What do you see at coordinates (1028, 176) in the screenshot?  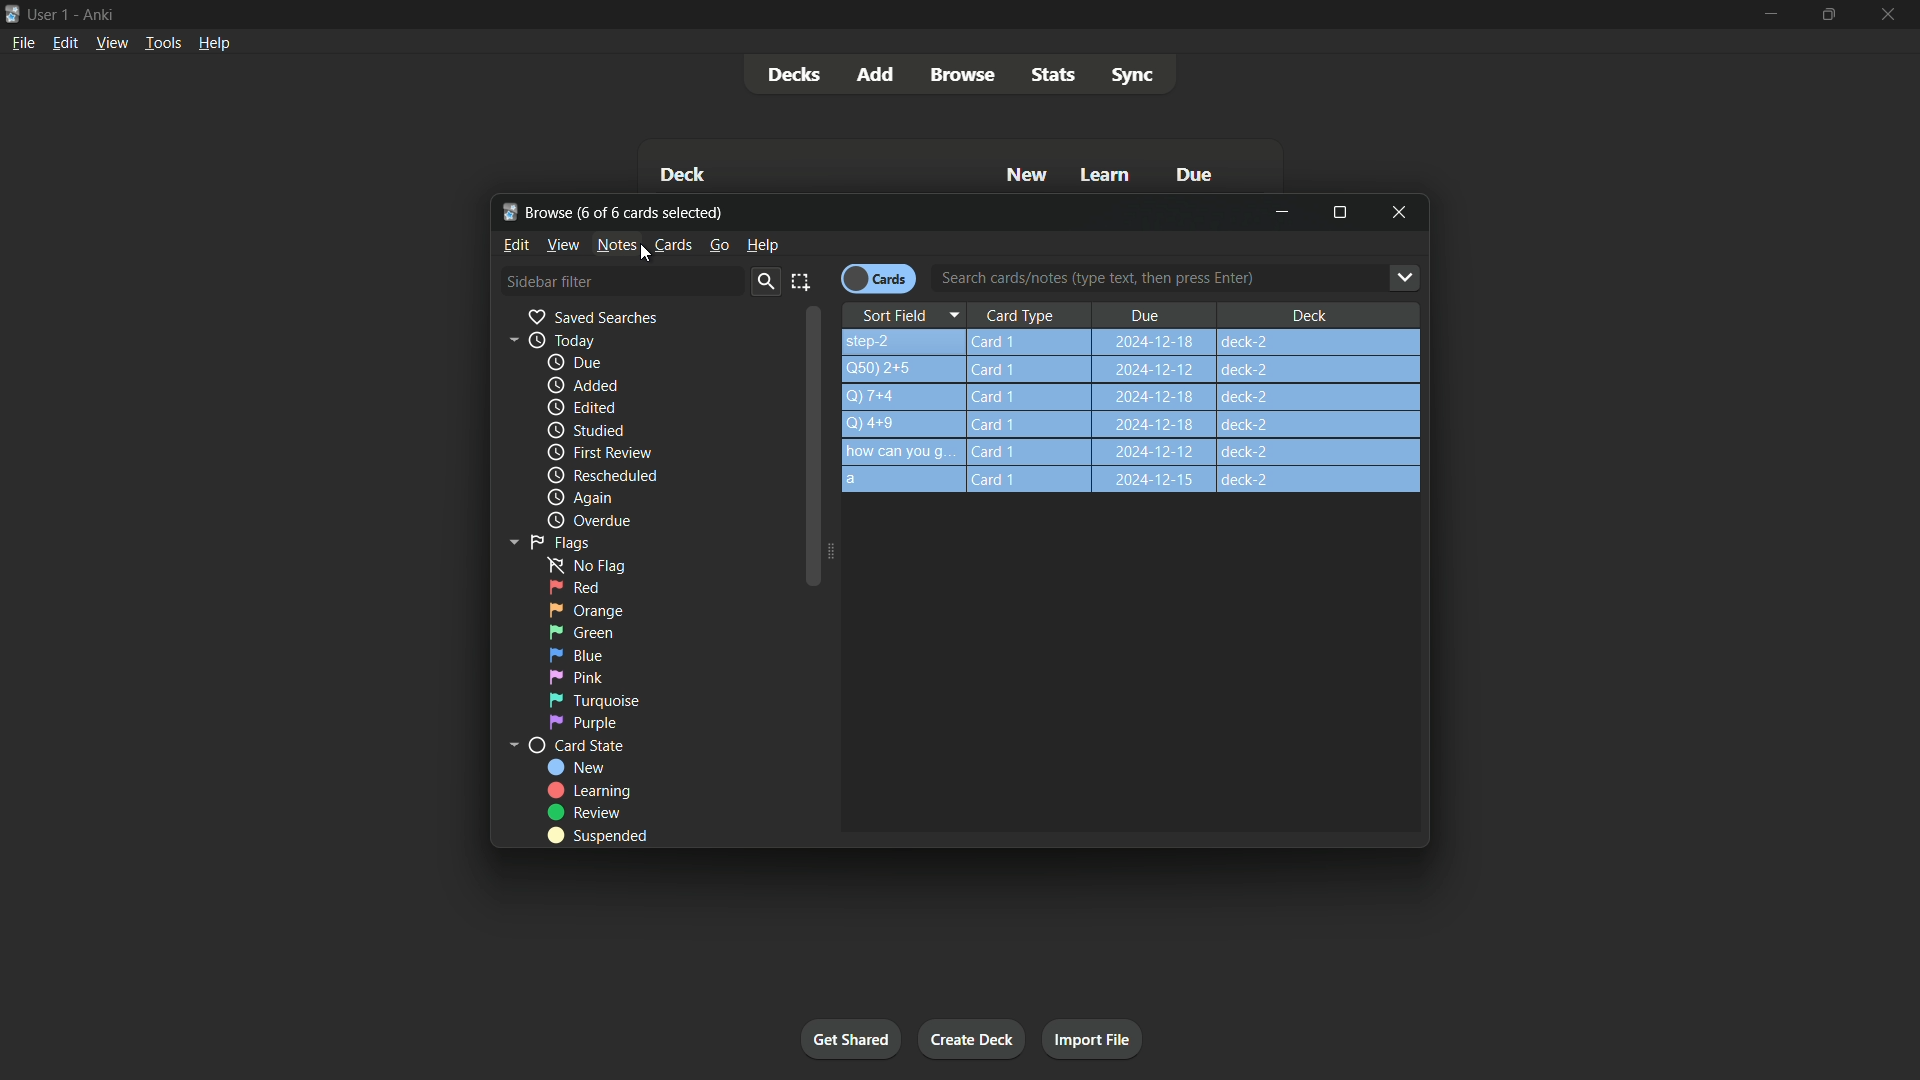 I see `New` at bounding box center [1028, 176].